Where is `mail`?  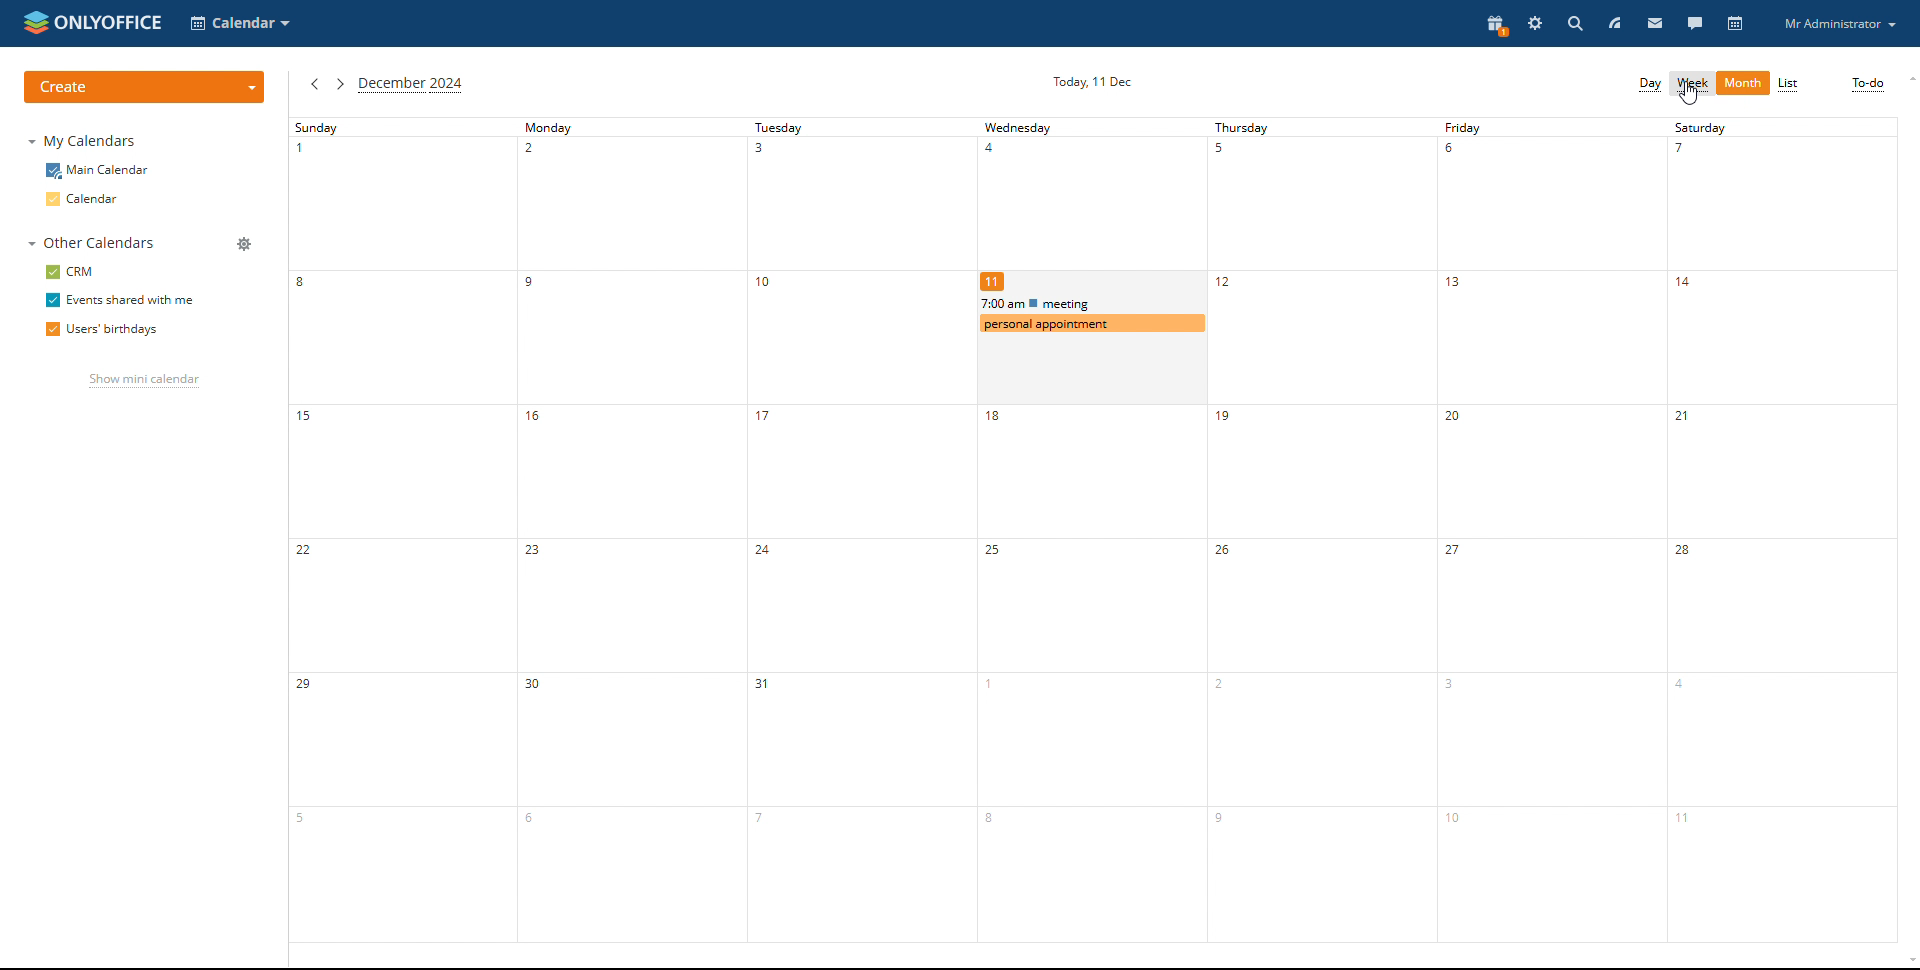
mail is located at coordinates (1654, 22).